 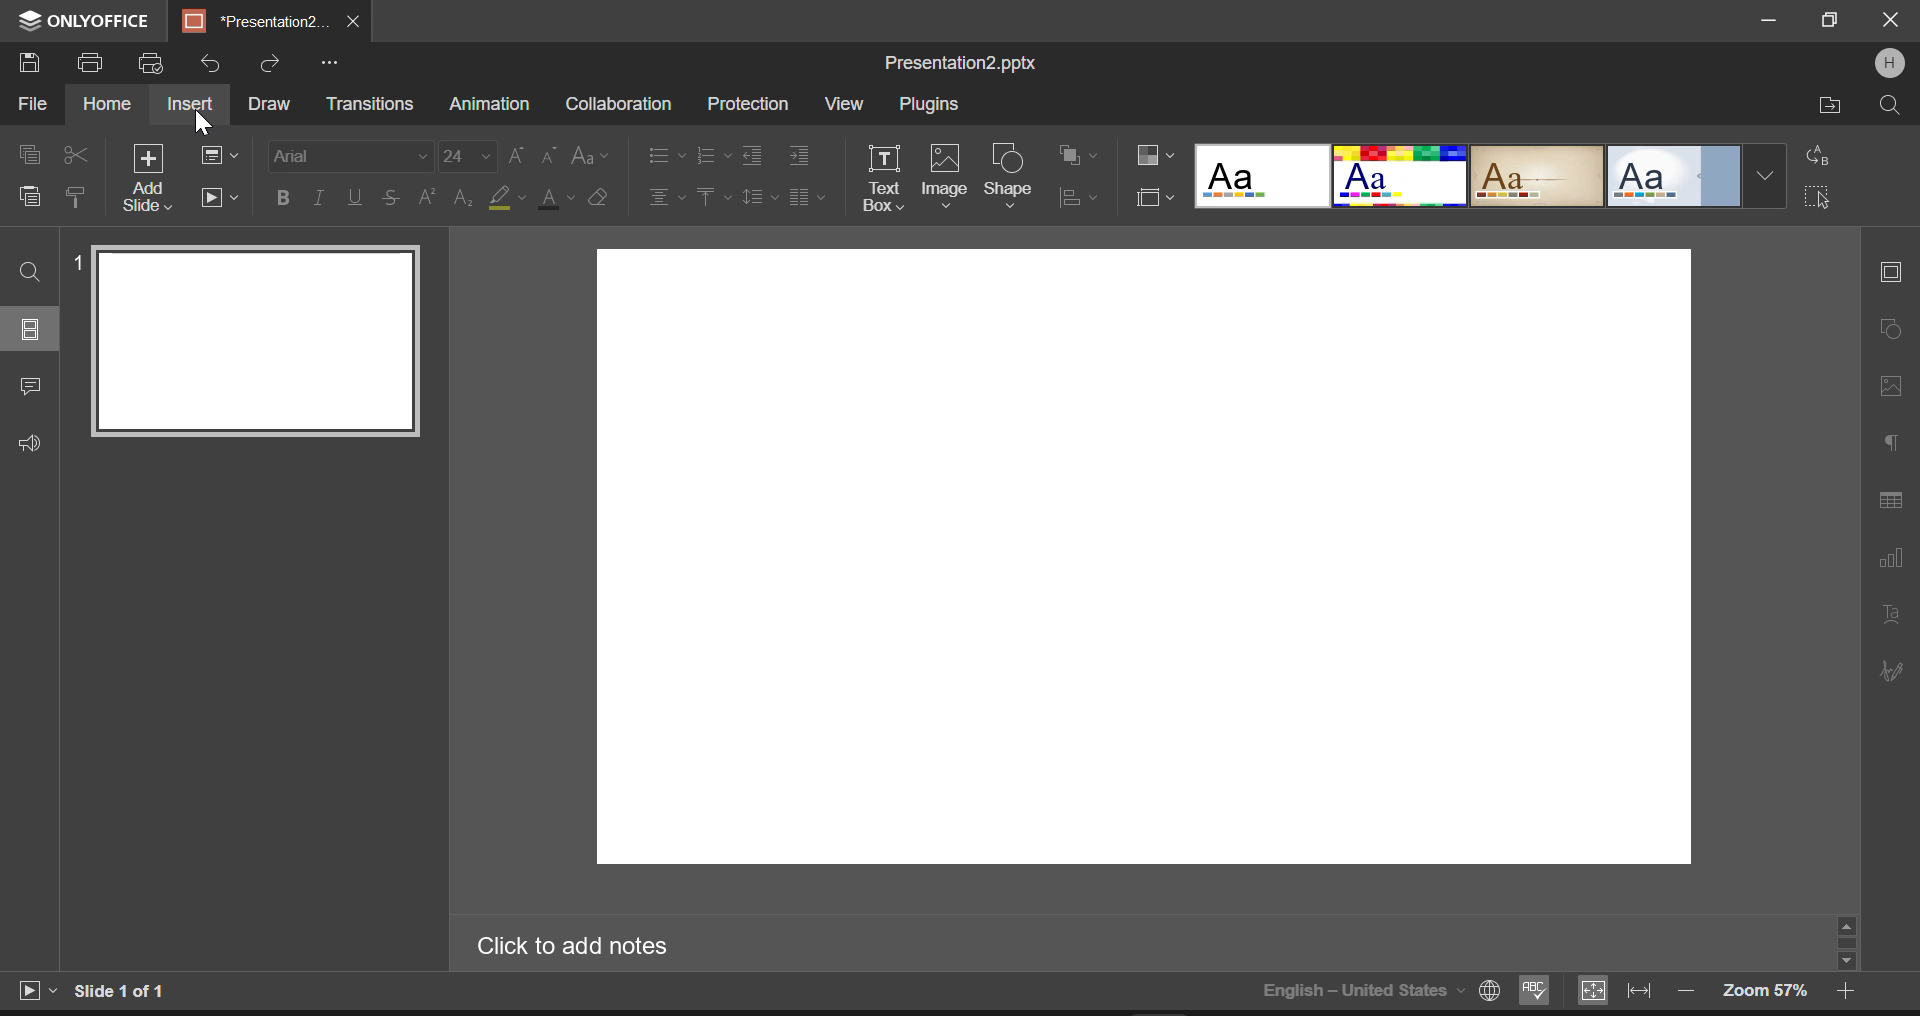 I want to click on Horizontal Align, so click(x=664, y=194).